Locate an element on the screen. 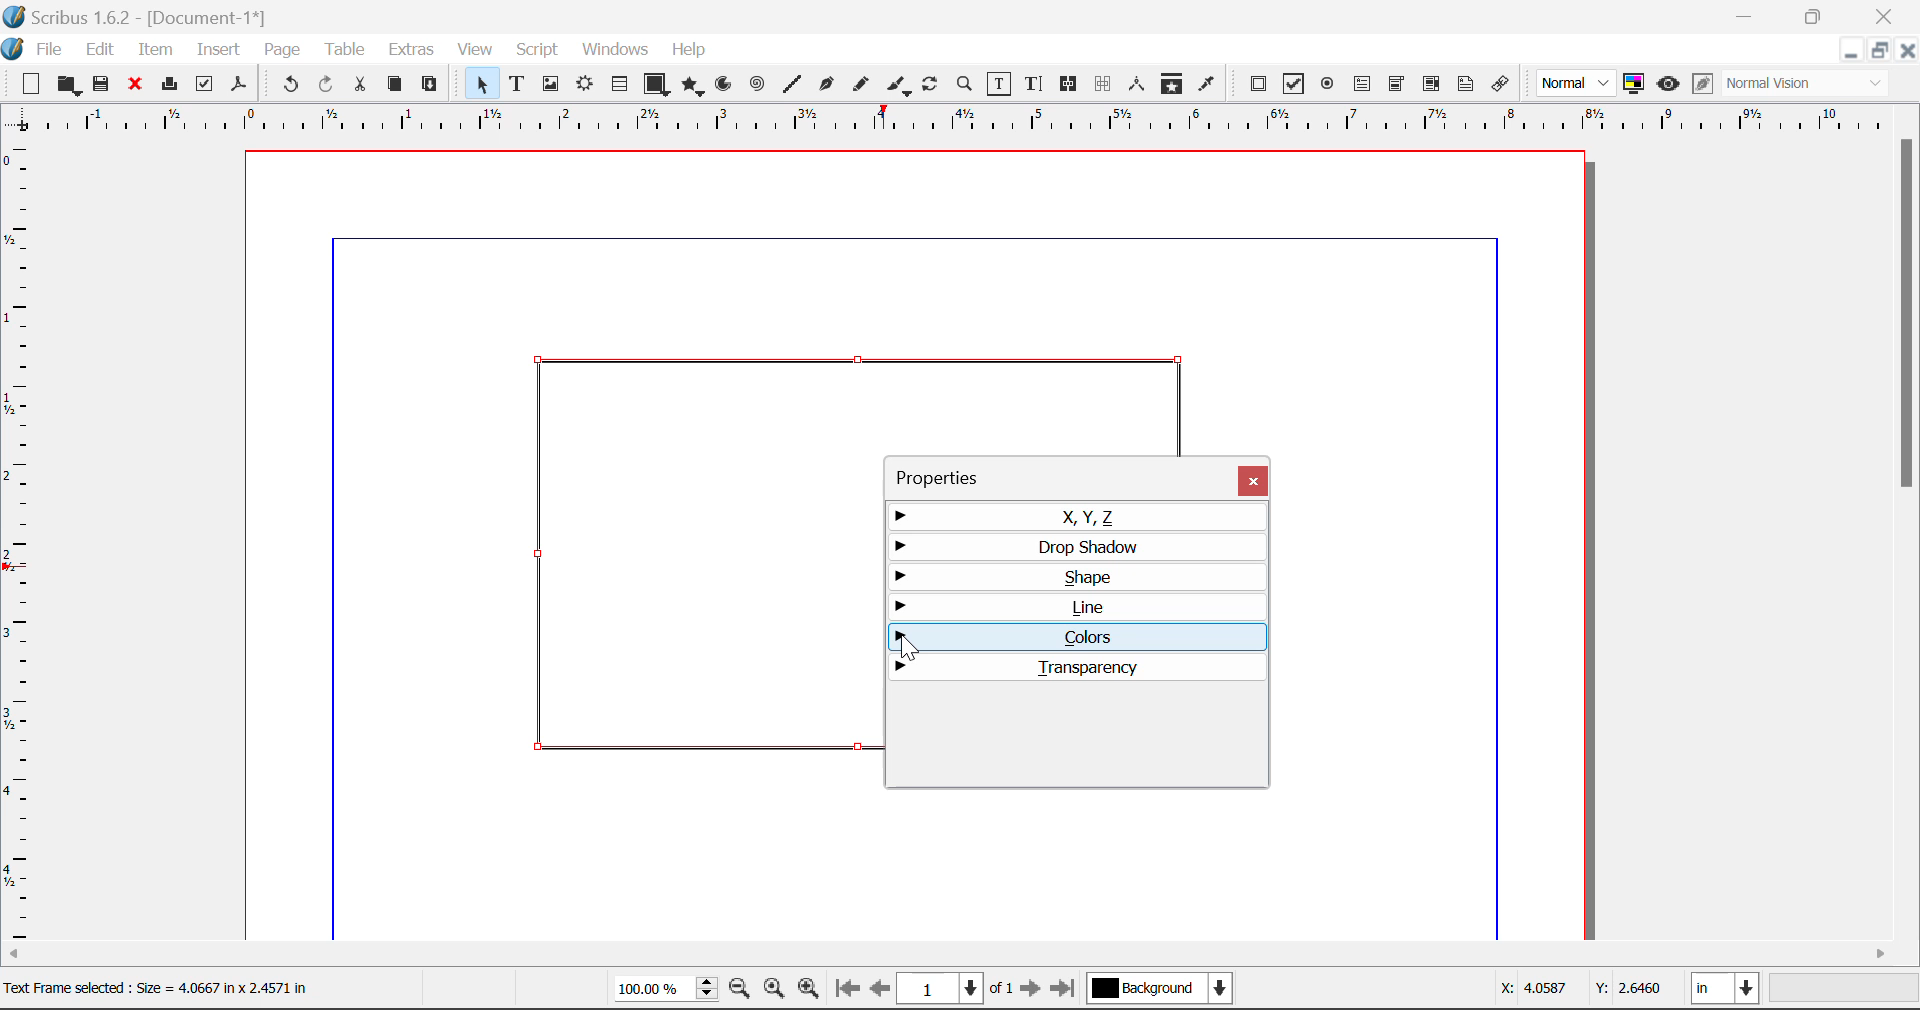  Edit in Preview Mode is located at coordinates (1702, 86).